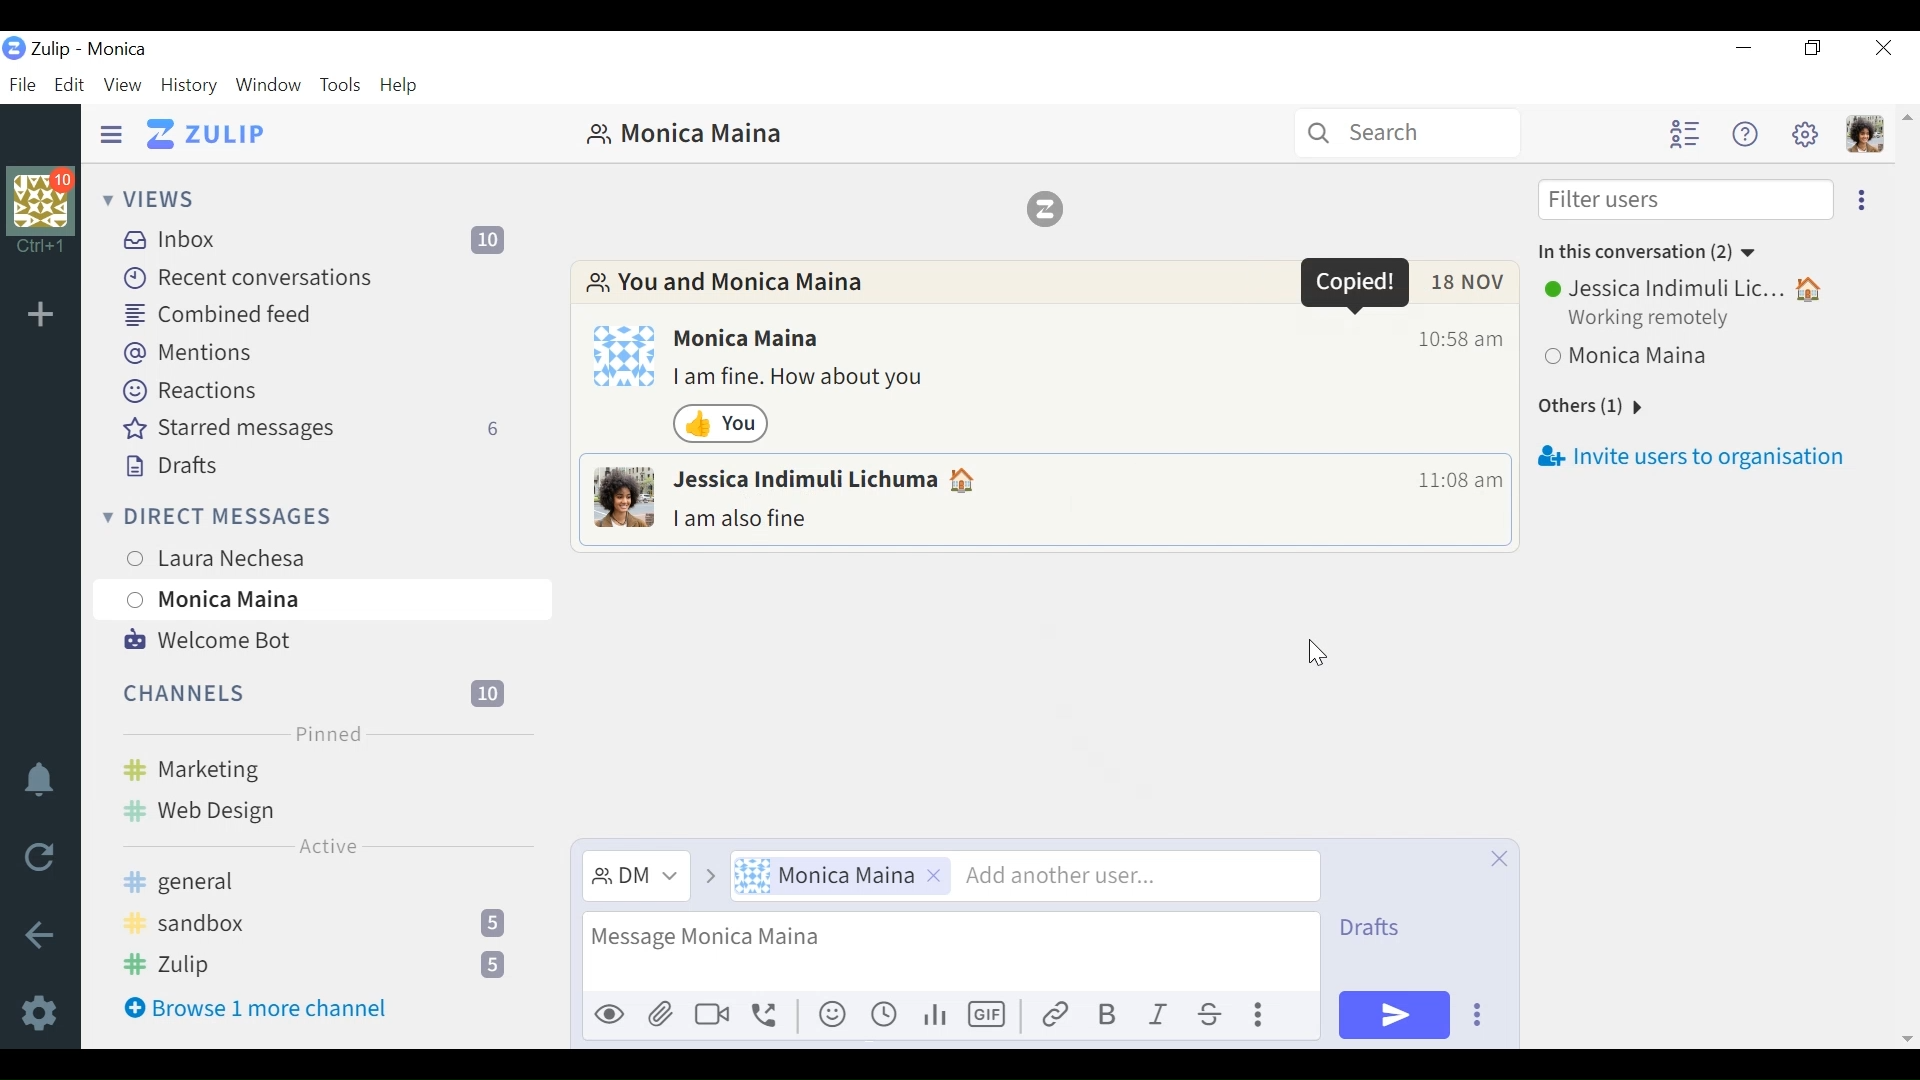 The width and height of the screenshot is (1920, 1080). Describe the element at coordinates (1906, 577) in the screenshot. I see `vertical scrollbar` at that location.